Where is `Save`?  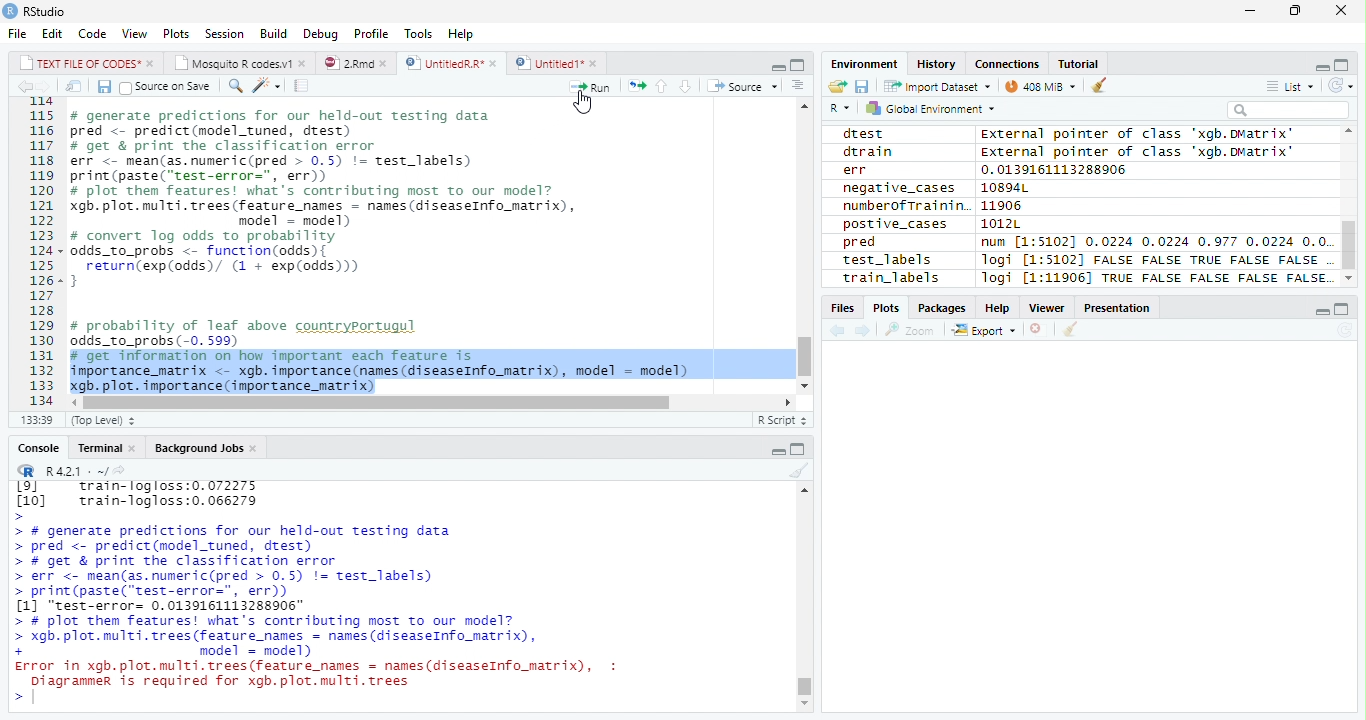 Save is located at coordinates (101, 85).